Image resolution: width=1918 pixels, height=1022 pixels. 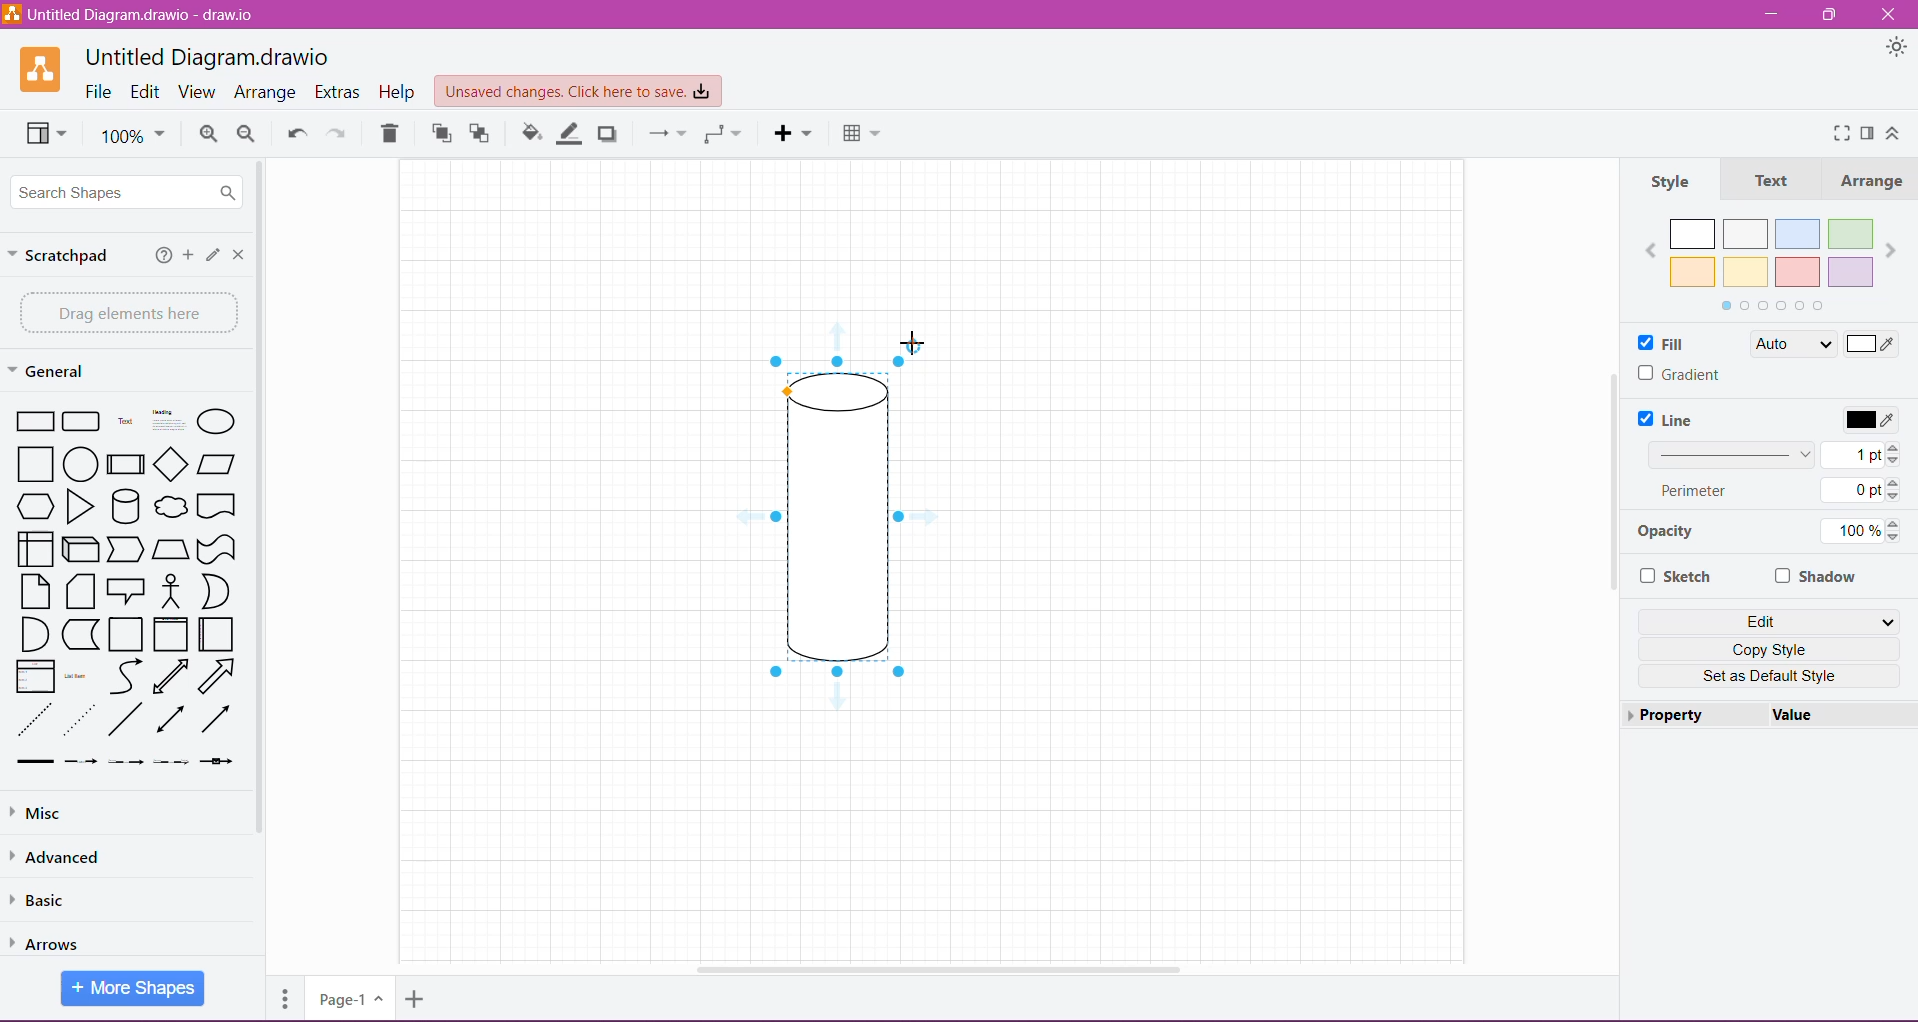 I want to click on Shadow - Click to enable/disable, so click(x=1817, y=575).